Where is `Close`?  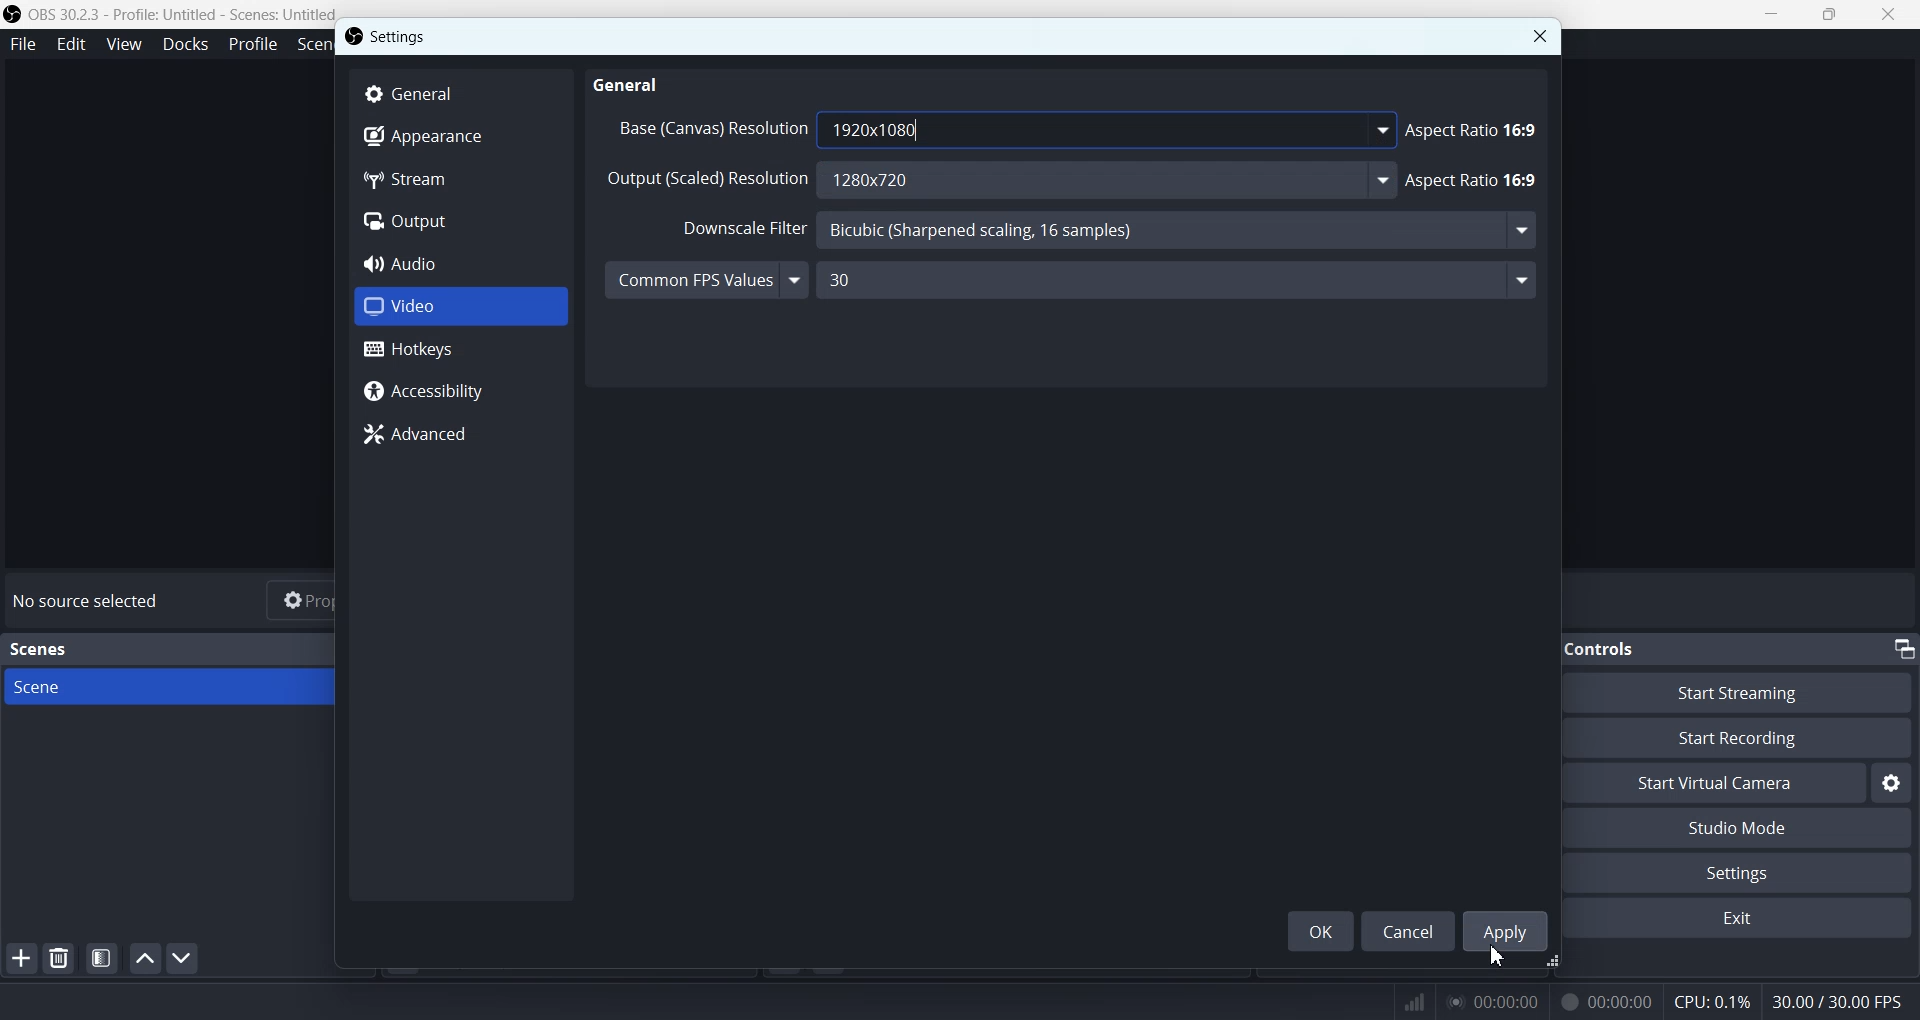
Close is located at coordinates (1539, 36).